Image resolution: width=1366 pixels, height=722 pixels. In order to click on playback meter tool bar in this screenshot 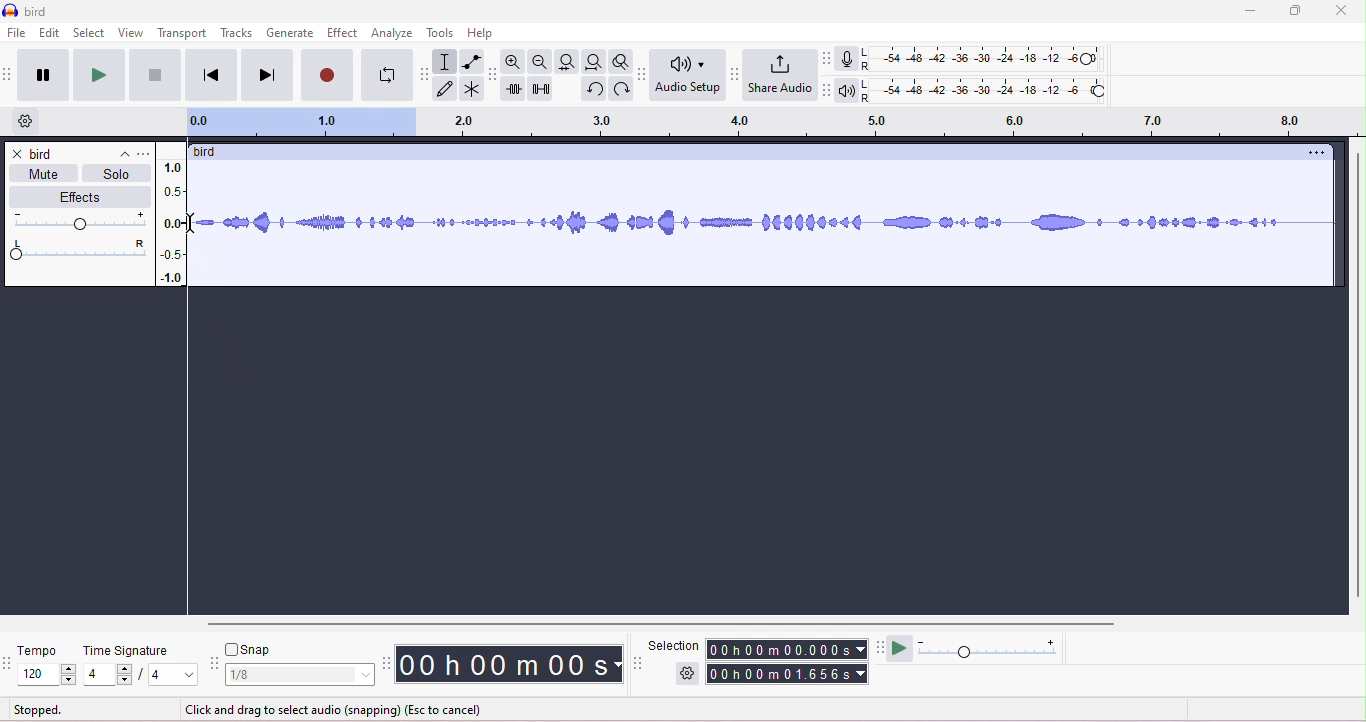, I will do `click(830, 90)`.